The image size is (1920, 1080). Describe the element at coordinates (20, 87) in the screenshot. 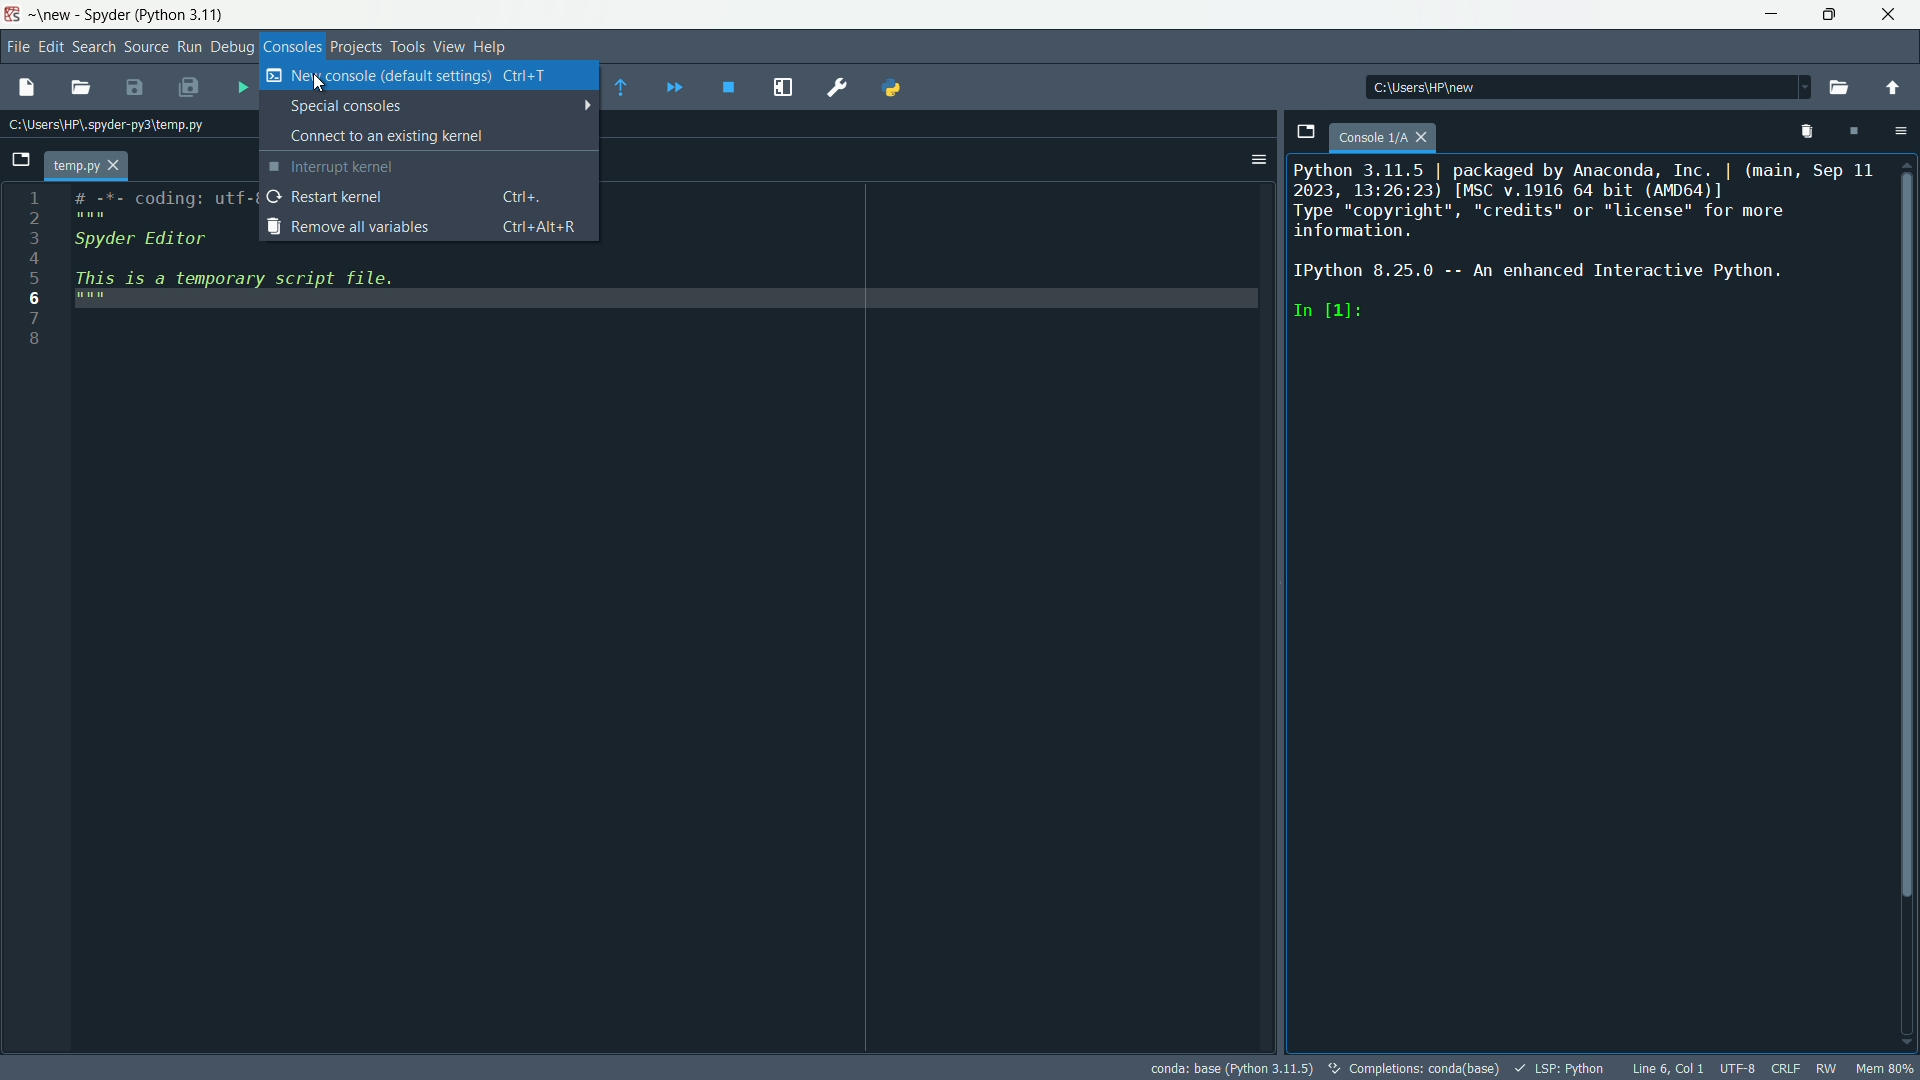

I see `new file` at that location.